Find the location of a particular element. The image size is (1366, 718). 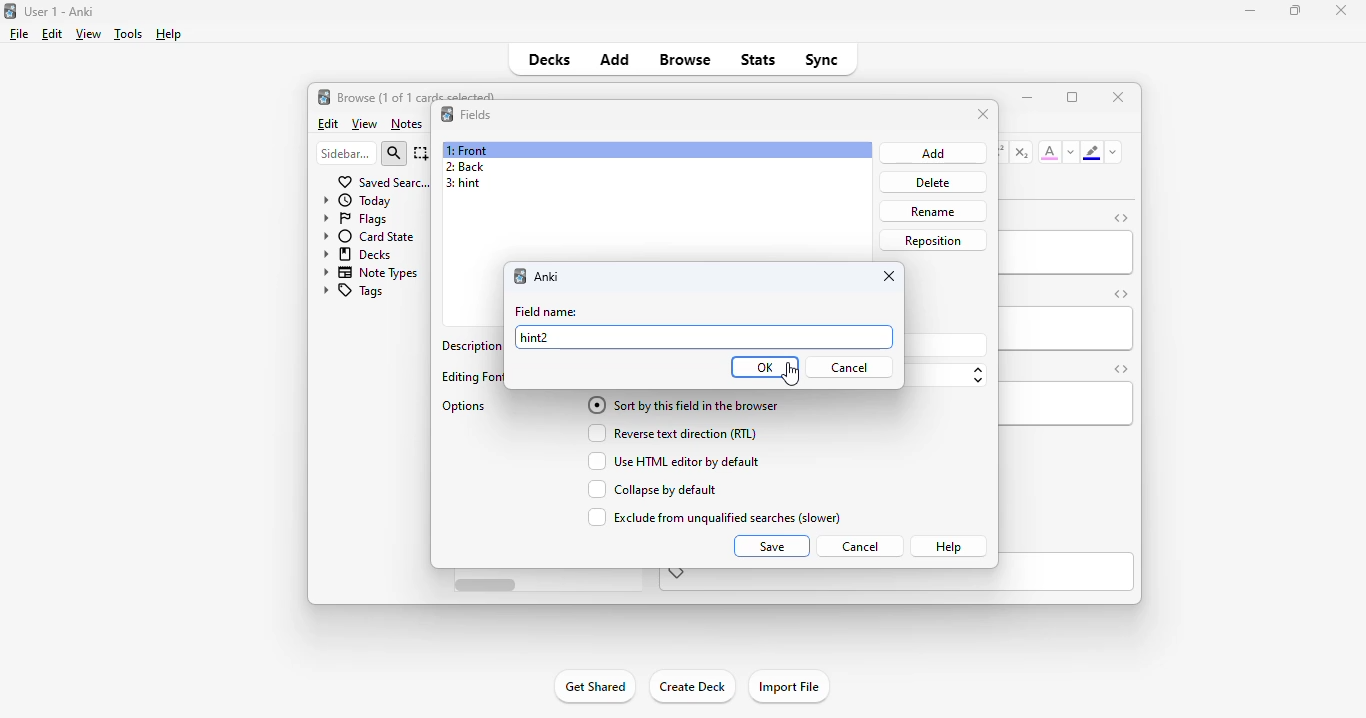

maximize is located at coordinates (1295, 9).